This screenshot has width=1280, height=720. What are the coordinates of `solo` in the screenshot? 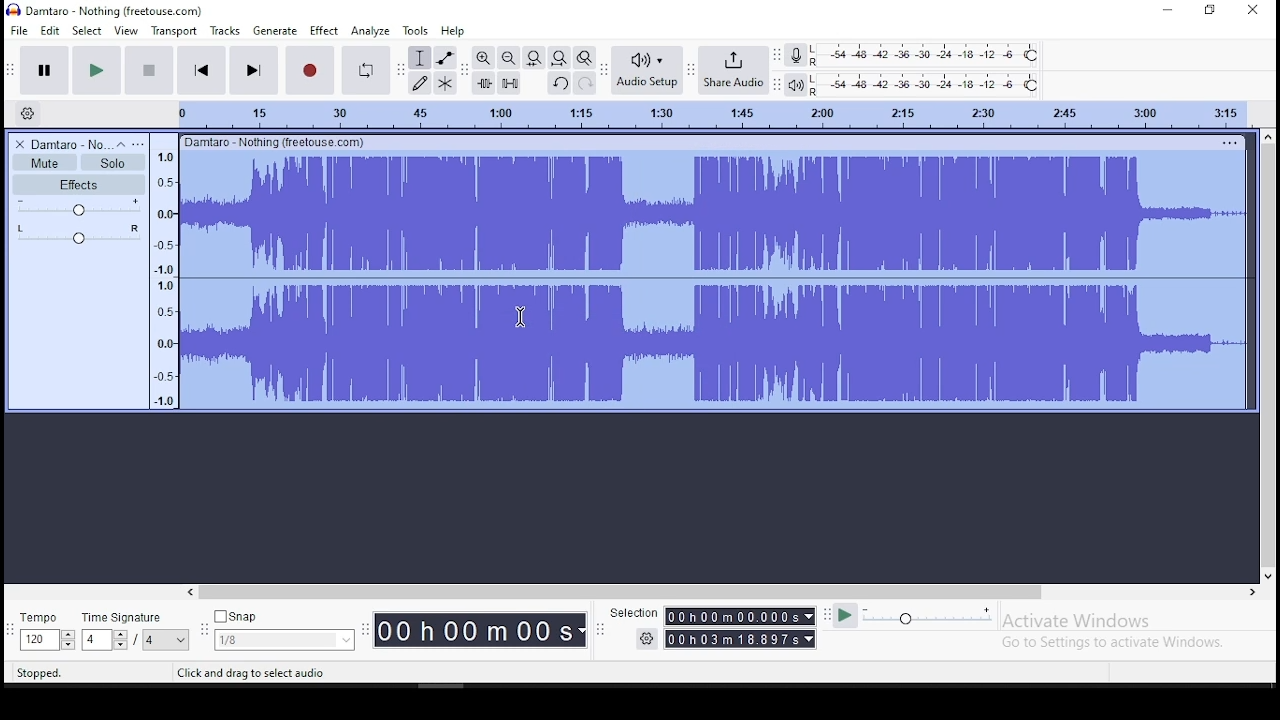 It's located at (112, 162).